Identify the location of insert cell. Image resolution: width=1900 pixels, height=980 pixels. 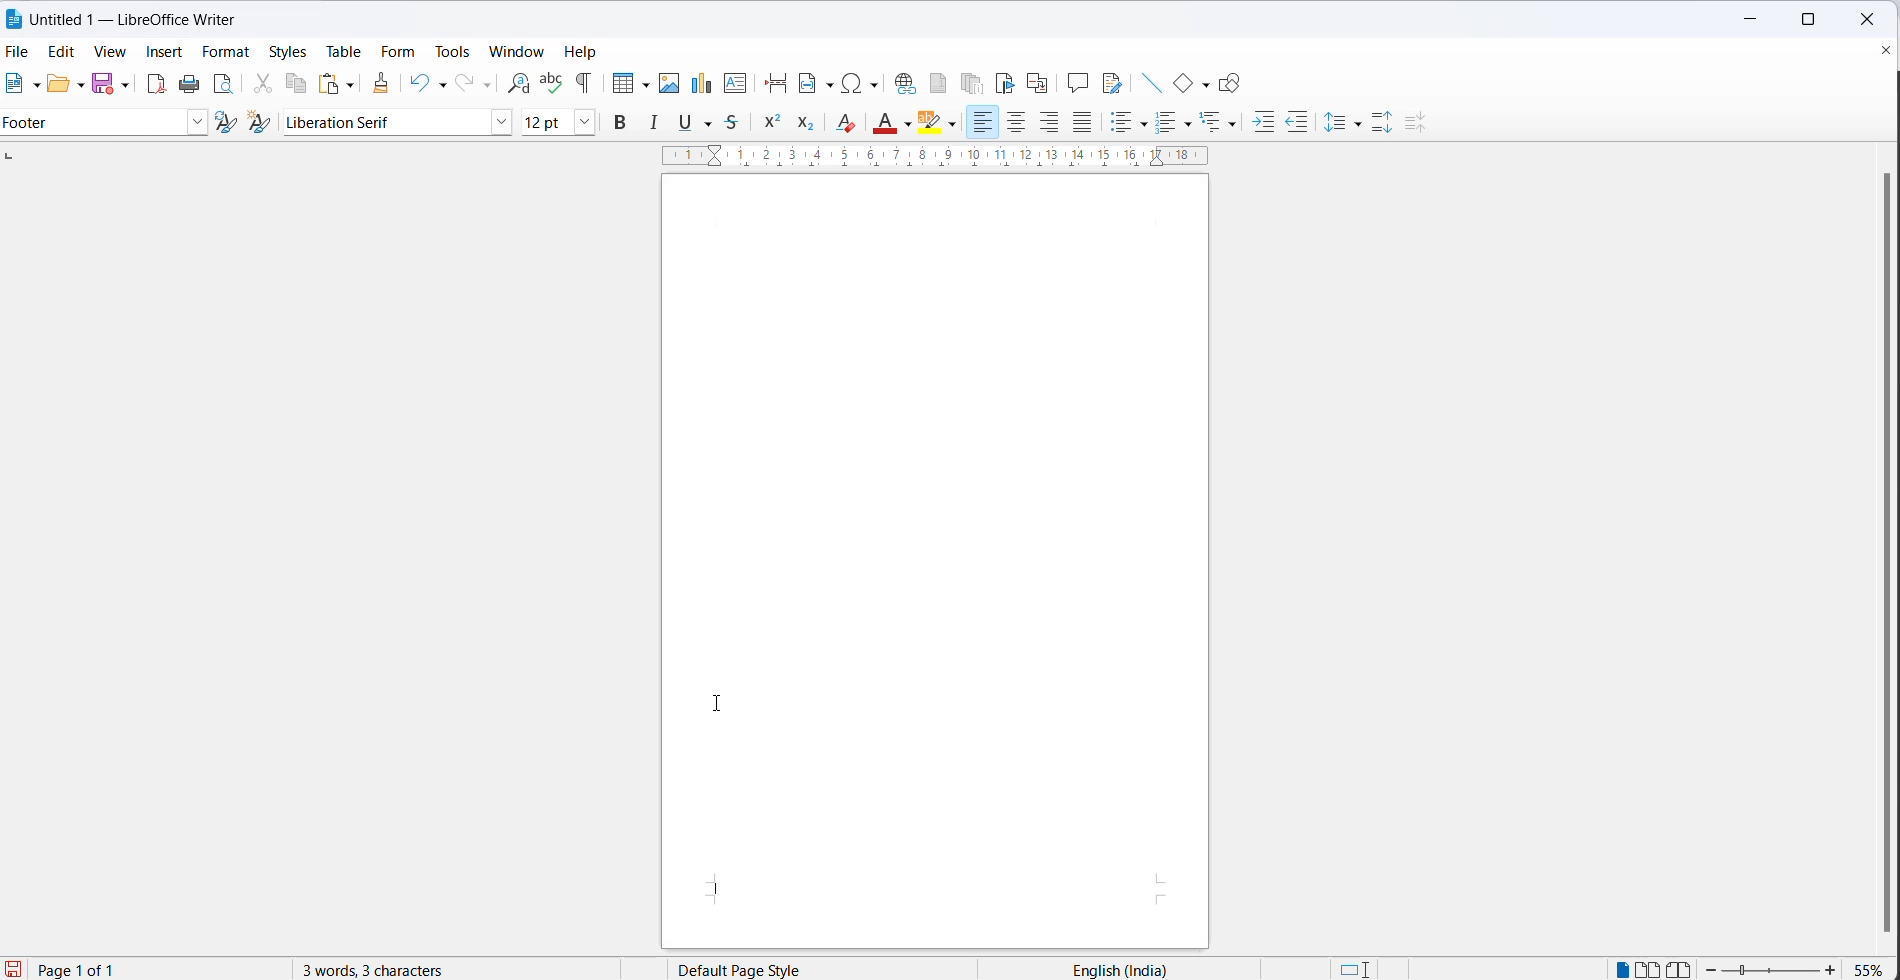
(619, 83).